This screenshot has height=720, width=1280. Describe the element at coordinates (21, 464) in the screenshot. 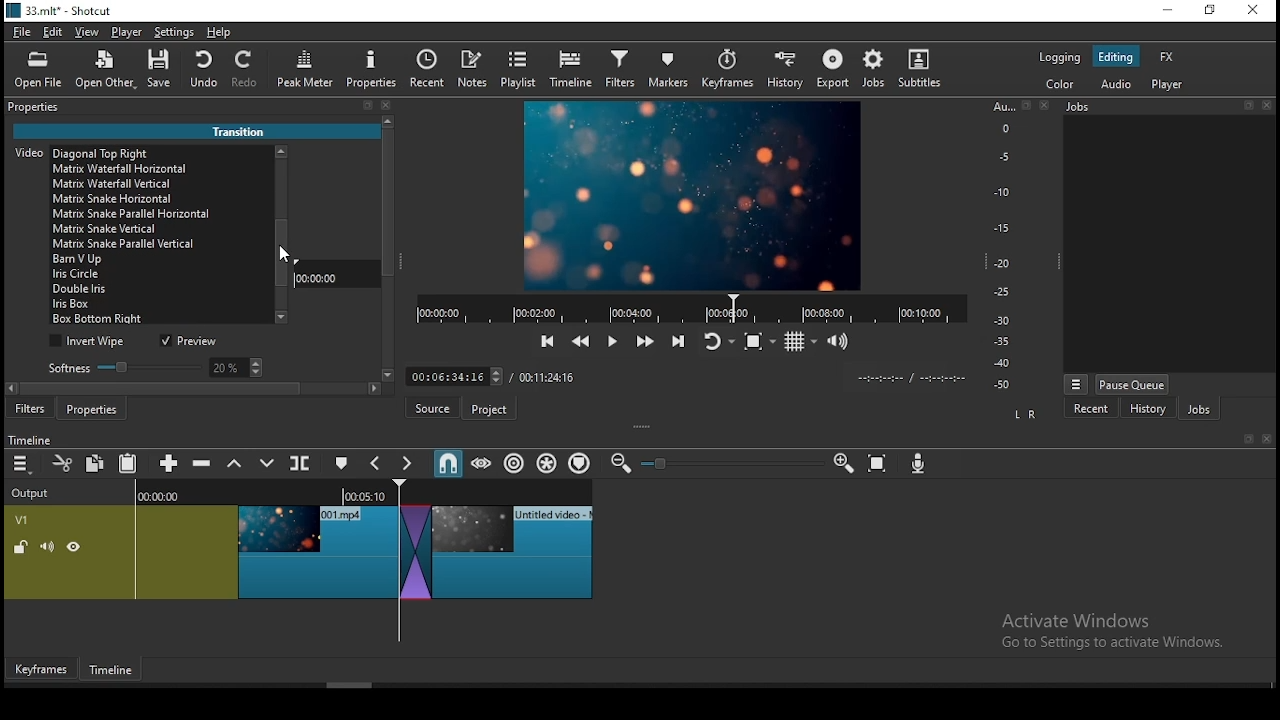

I see `menu` at that location.